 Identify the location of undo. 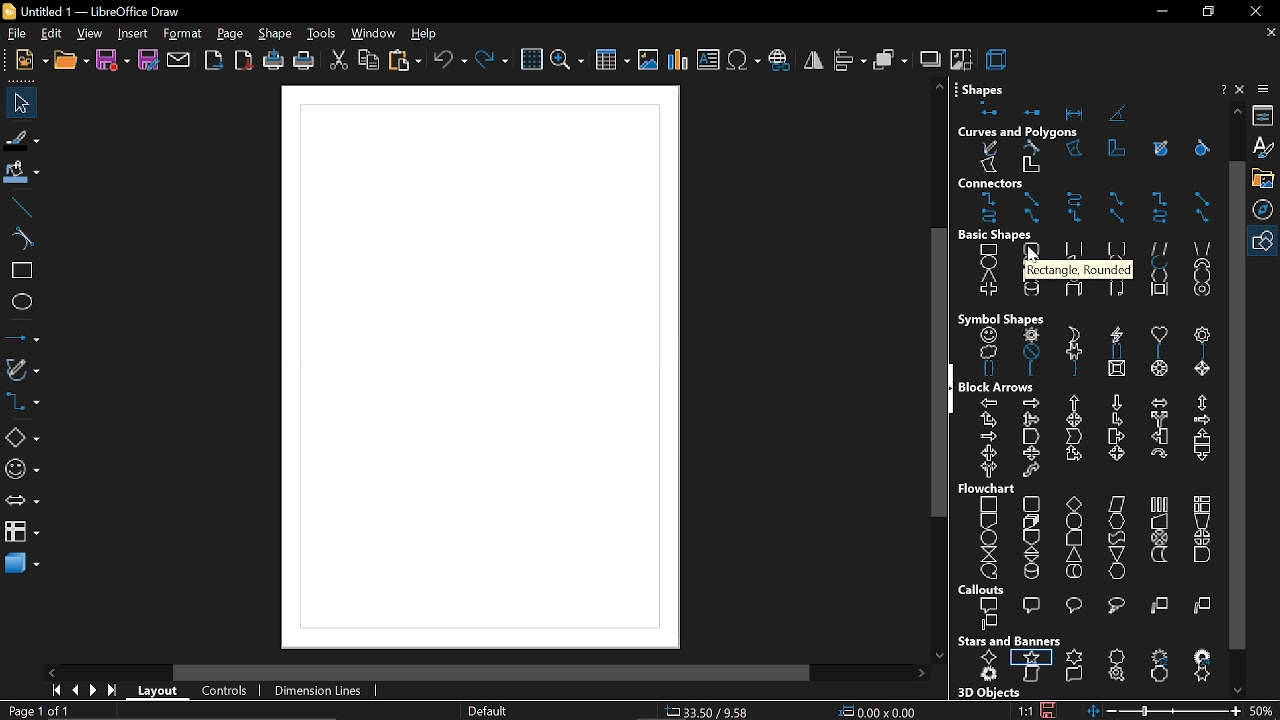
(450, 62).